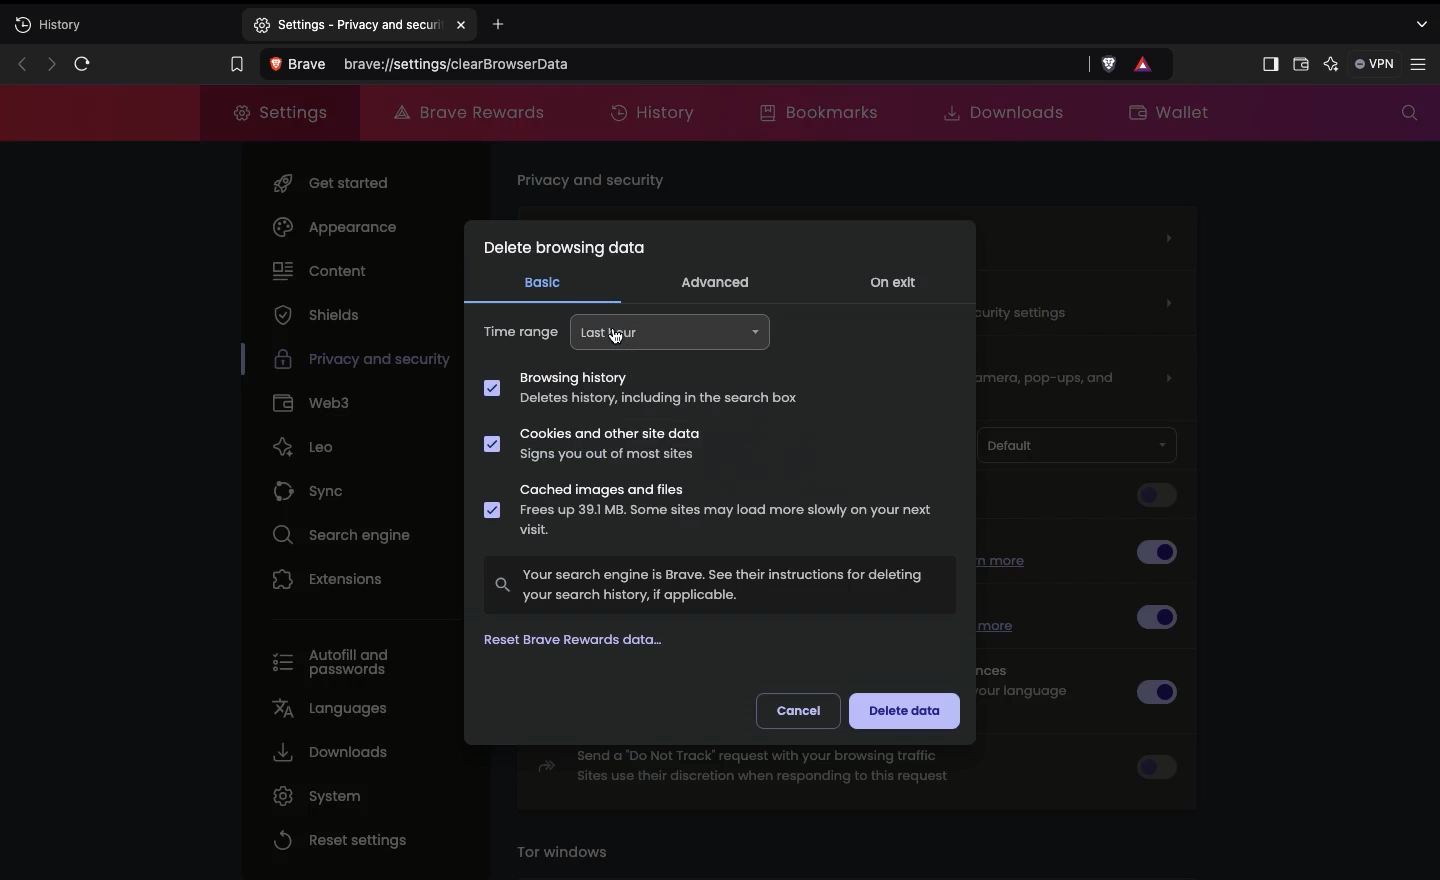  Describe the element at coordinates (603, 446) in the screenshot. I see `Cookies and other site data
Signs you out of most sites` at that location.